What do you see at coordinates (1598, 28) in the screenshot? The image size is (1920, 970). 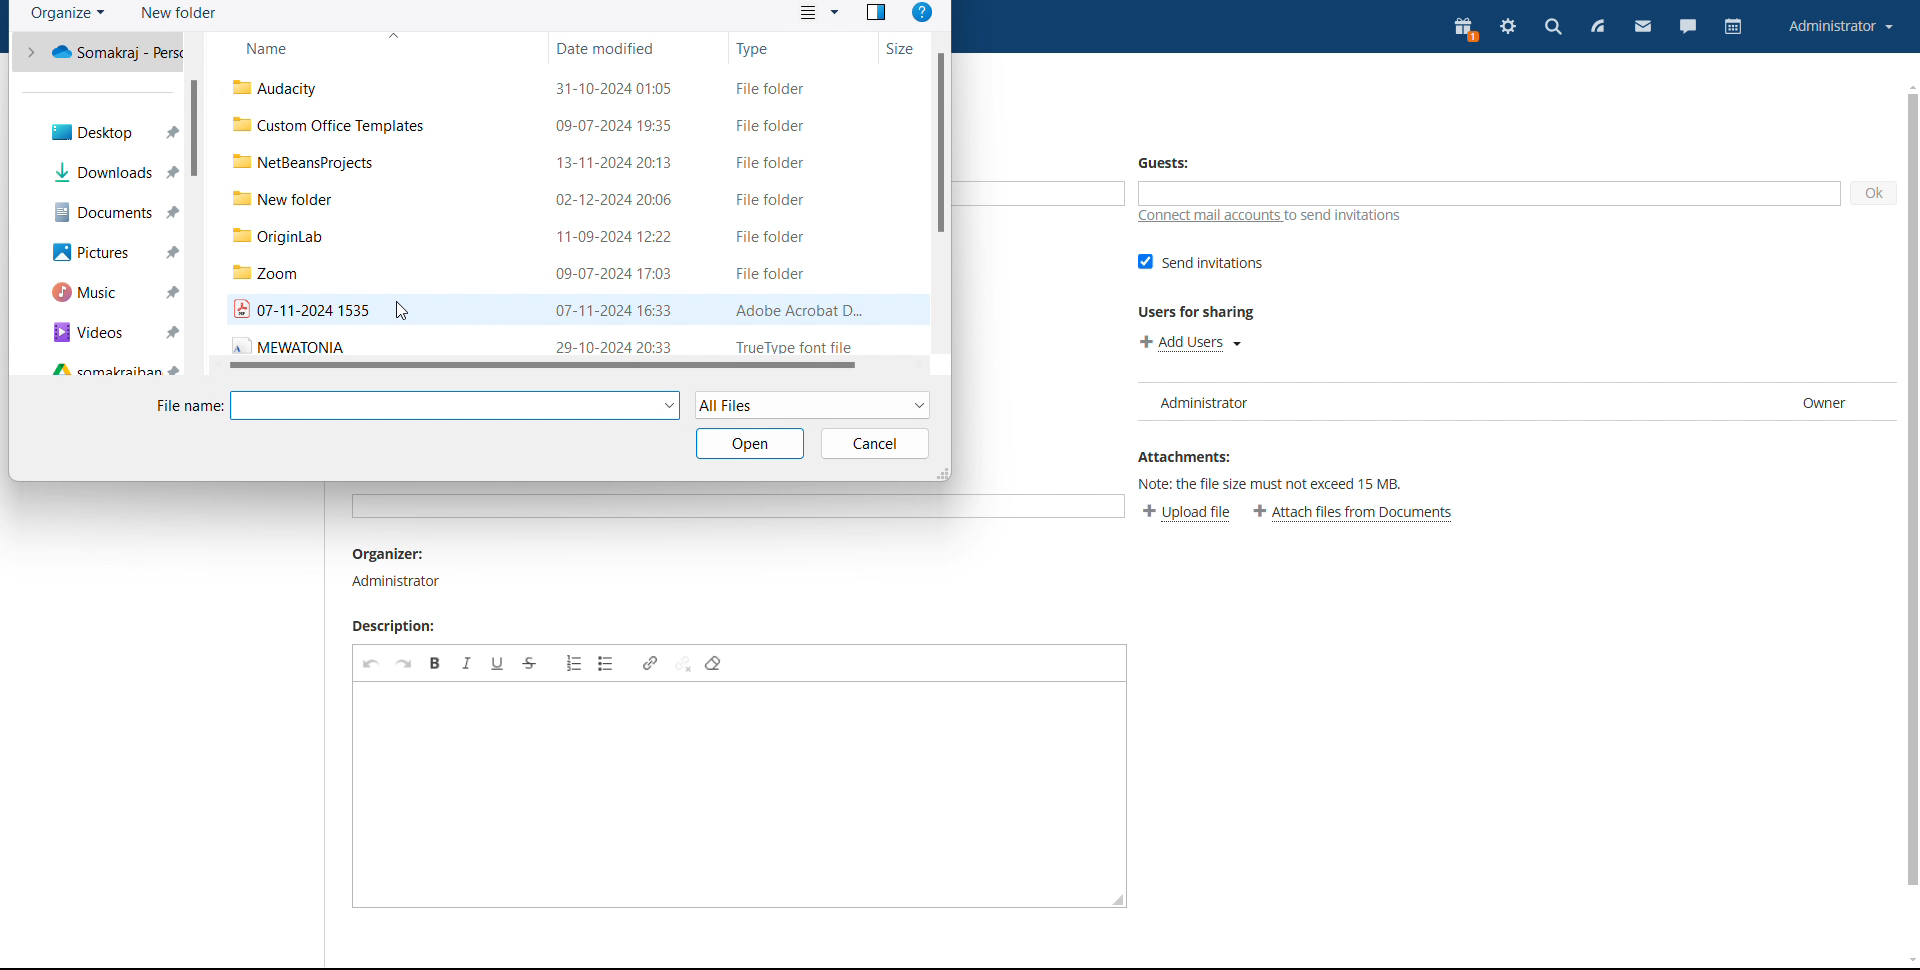 I see `feed` at bounding box center [1598, 28].